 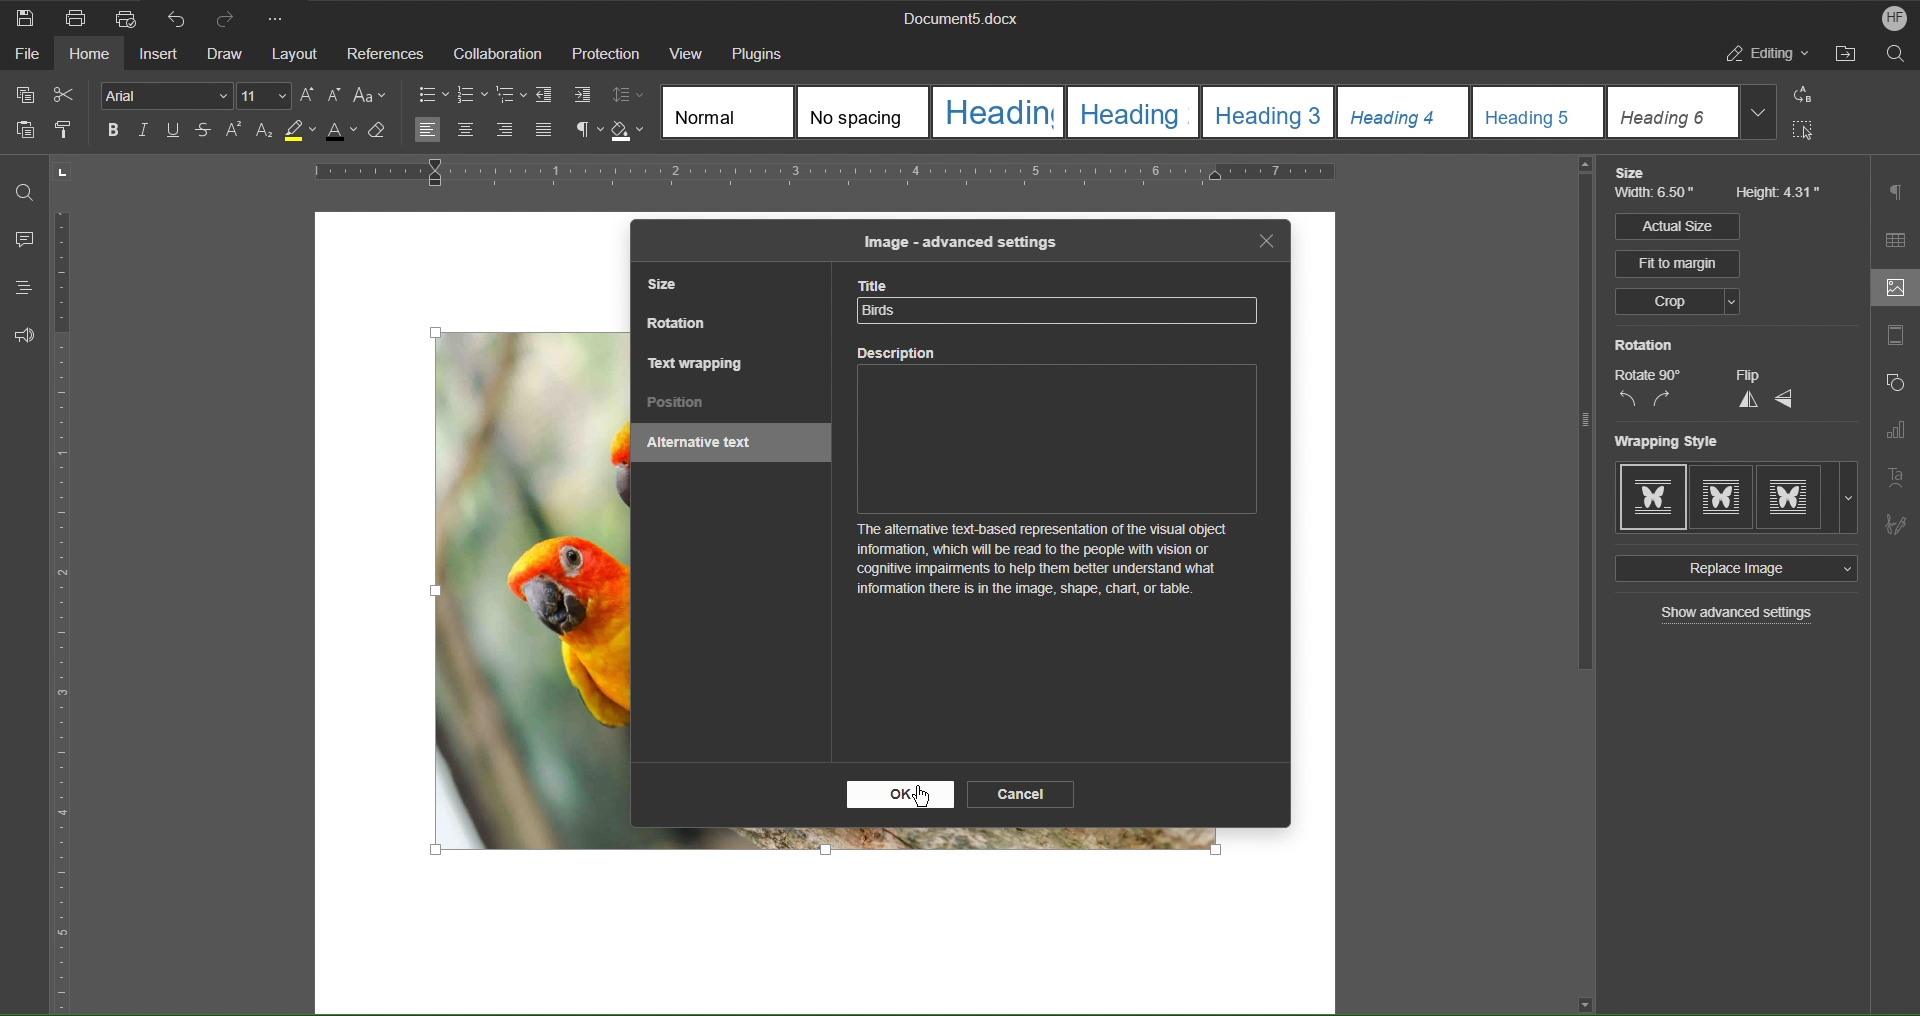 What do you see at coordinates (581, 131) in the screenshot?
I see `Non-Printing Characters` at bounding box center [581, 131].